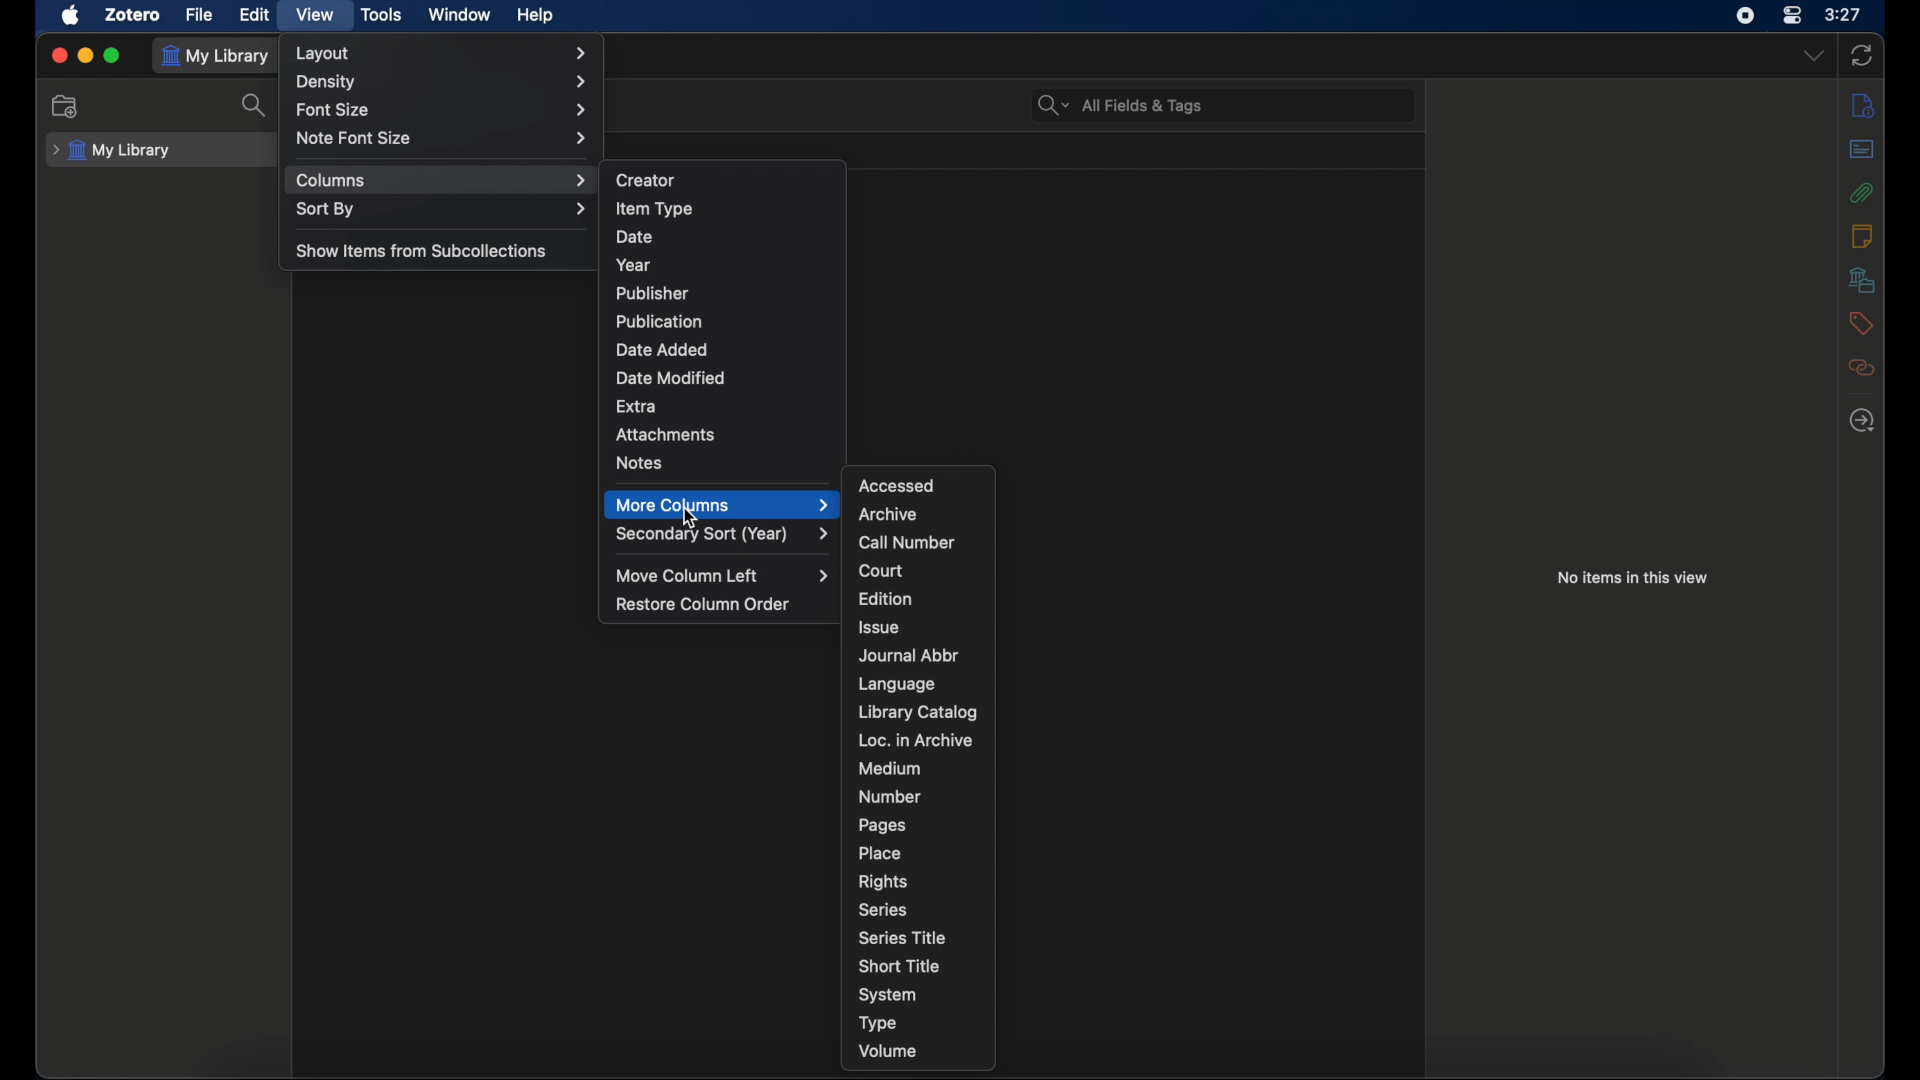 This screenshot has height=1080, width=1920. I want to click on series, so click(882, 910).